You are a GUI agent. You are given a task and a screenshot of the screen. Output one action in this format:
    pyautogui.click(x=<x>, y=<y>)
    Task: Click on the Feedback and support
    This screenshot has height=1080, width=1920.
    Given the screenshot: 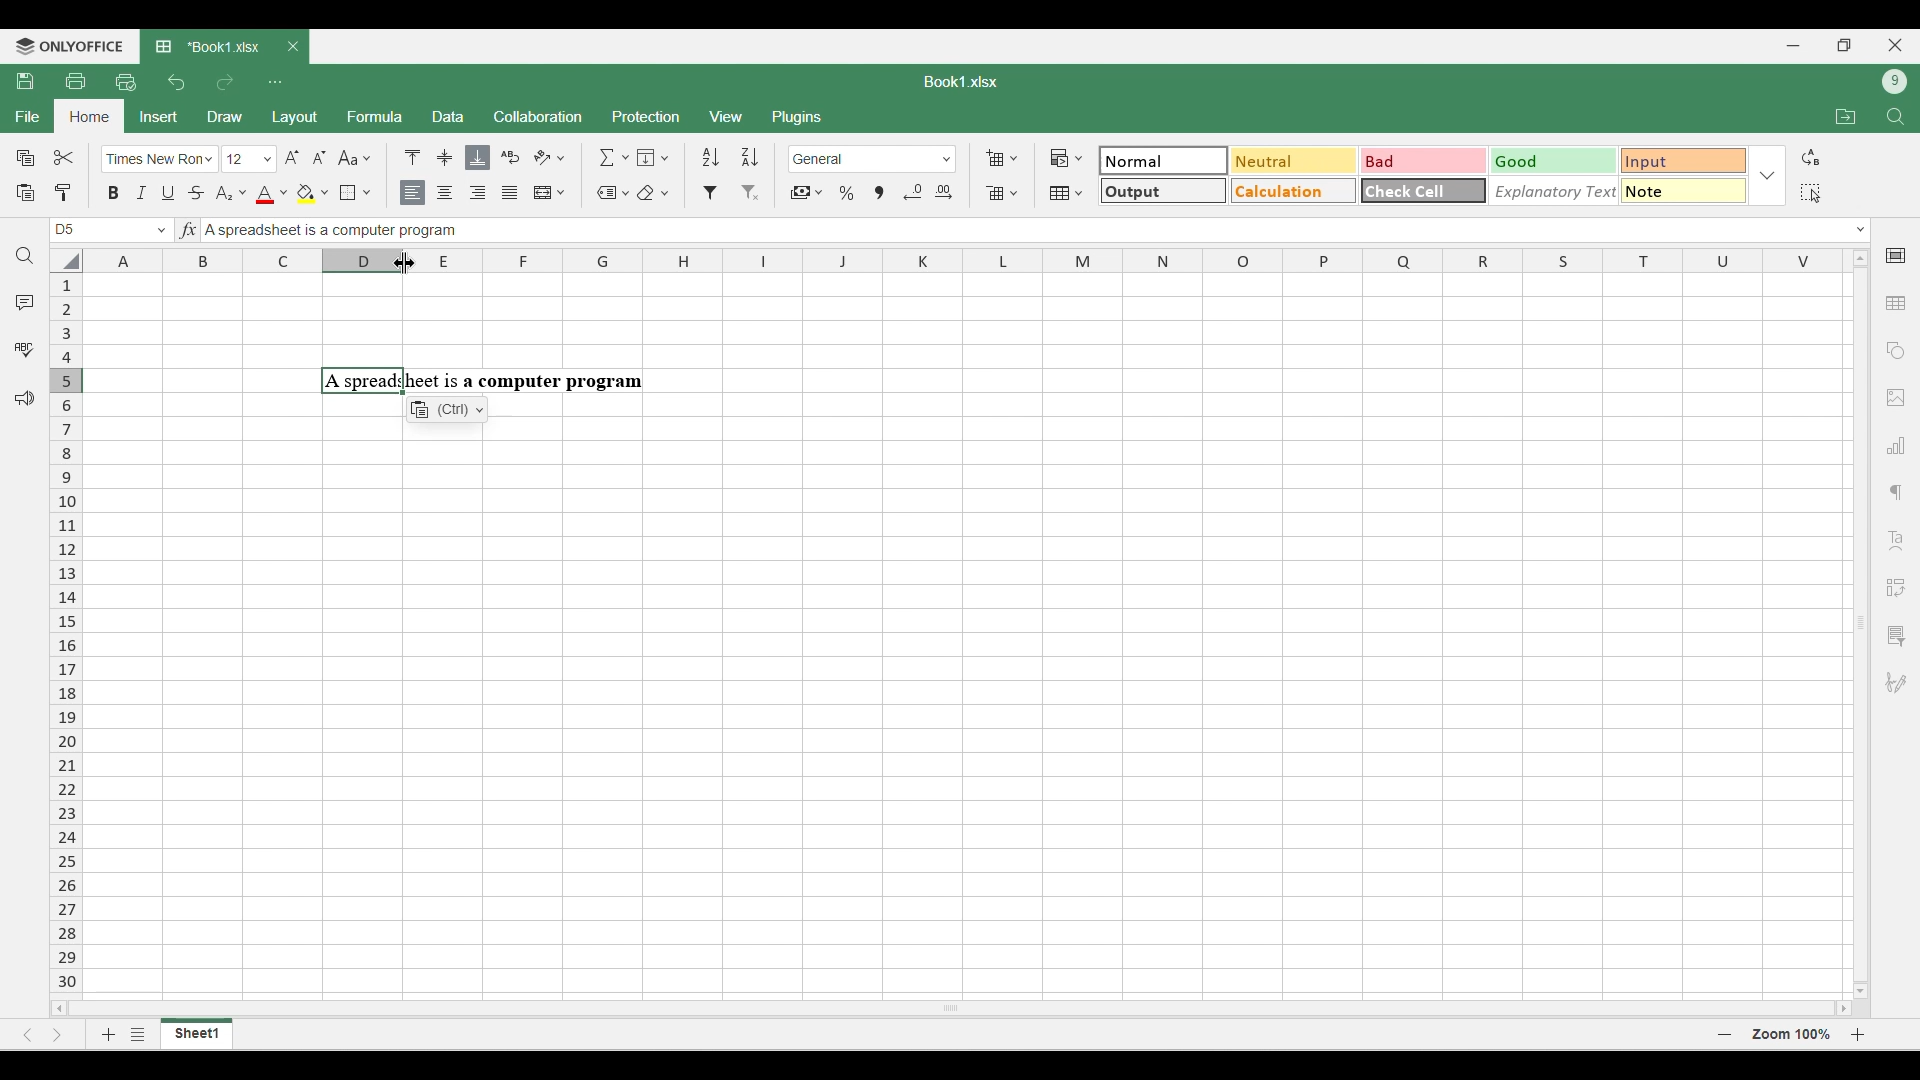 What is the action you would take?
    pyautogui.click(x=25, y=399)
    